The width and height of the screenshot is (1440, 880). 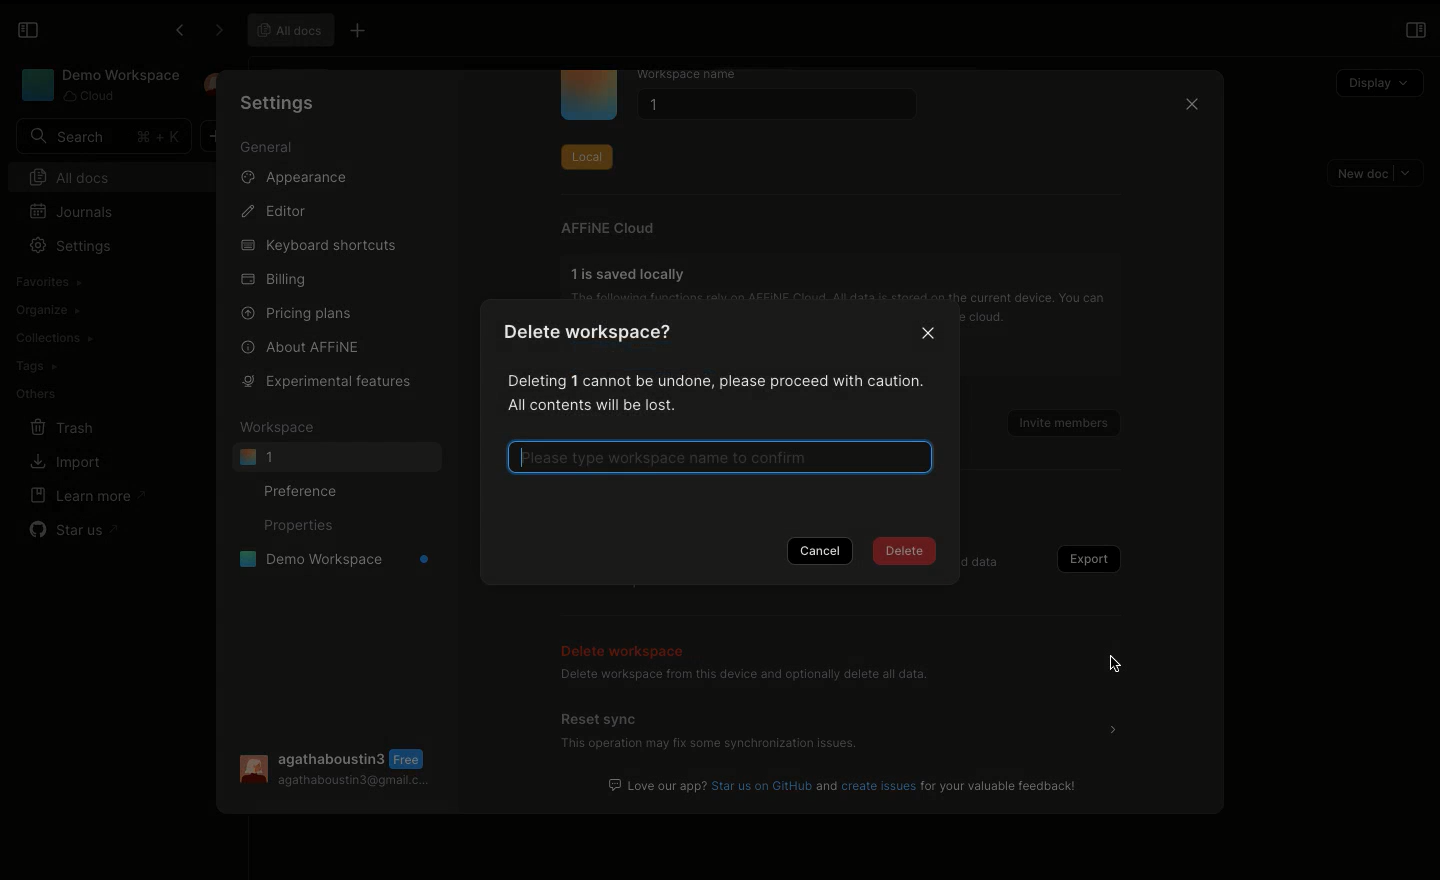 What do you see at coordinates (355, 784) in the screenshot?
I see `agathaboustin3@gmail.c...` at bounding box center [355, 784].